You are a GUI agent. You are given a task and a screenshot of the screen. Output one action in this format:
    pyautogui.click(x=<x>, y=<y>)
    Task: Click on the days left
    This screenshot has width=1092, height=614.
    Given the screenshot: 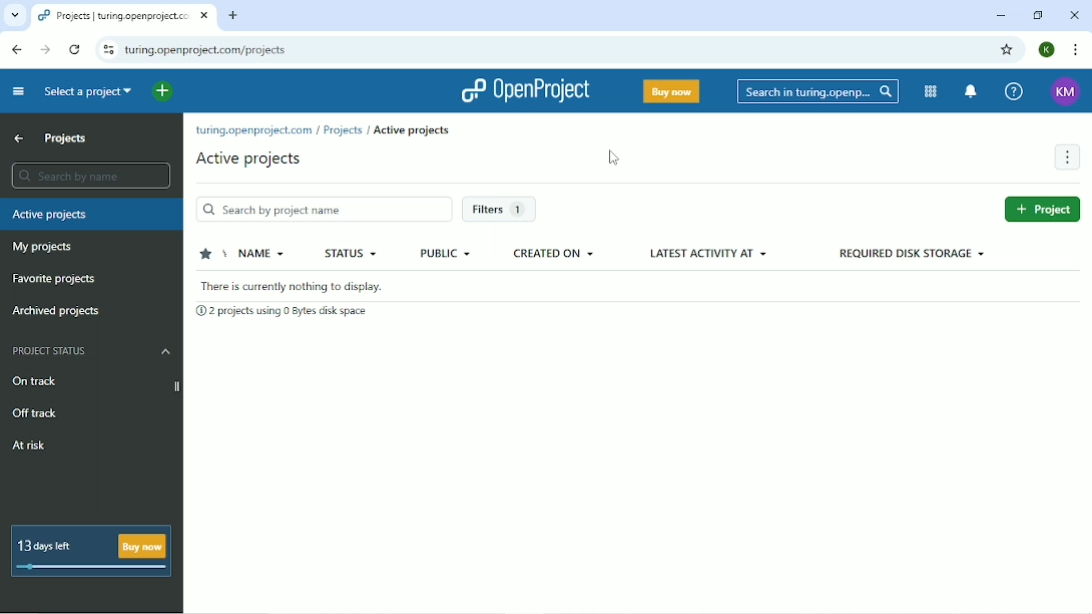 What is the action you would take?
    pyautogui.click(x=89, y=568)
    